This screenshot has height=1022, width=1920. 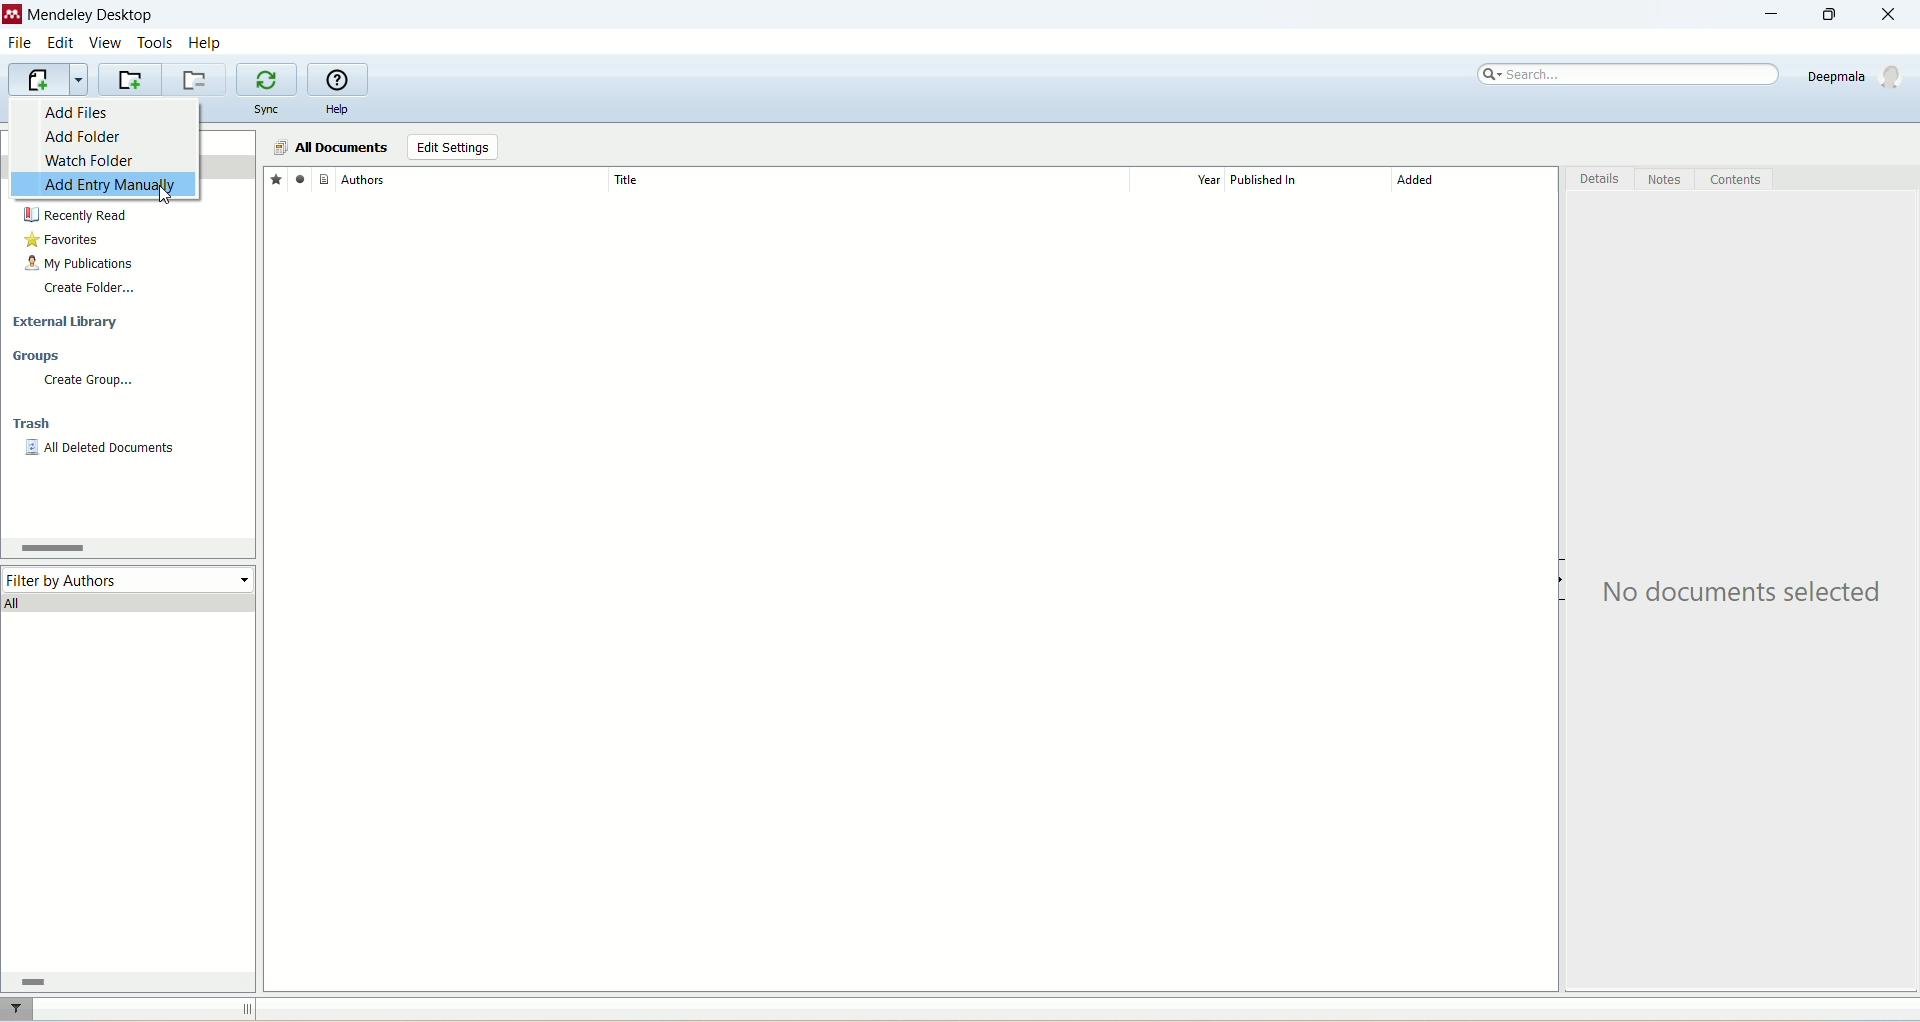 I want to click on close, so click(x=1897, y=15).